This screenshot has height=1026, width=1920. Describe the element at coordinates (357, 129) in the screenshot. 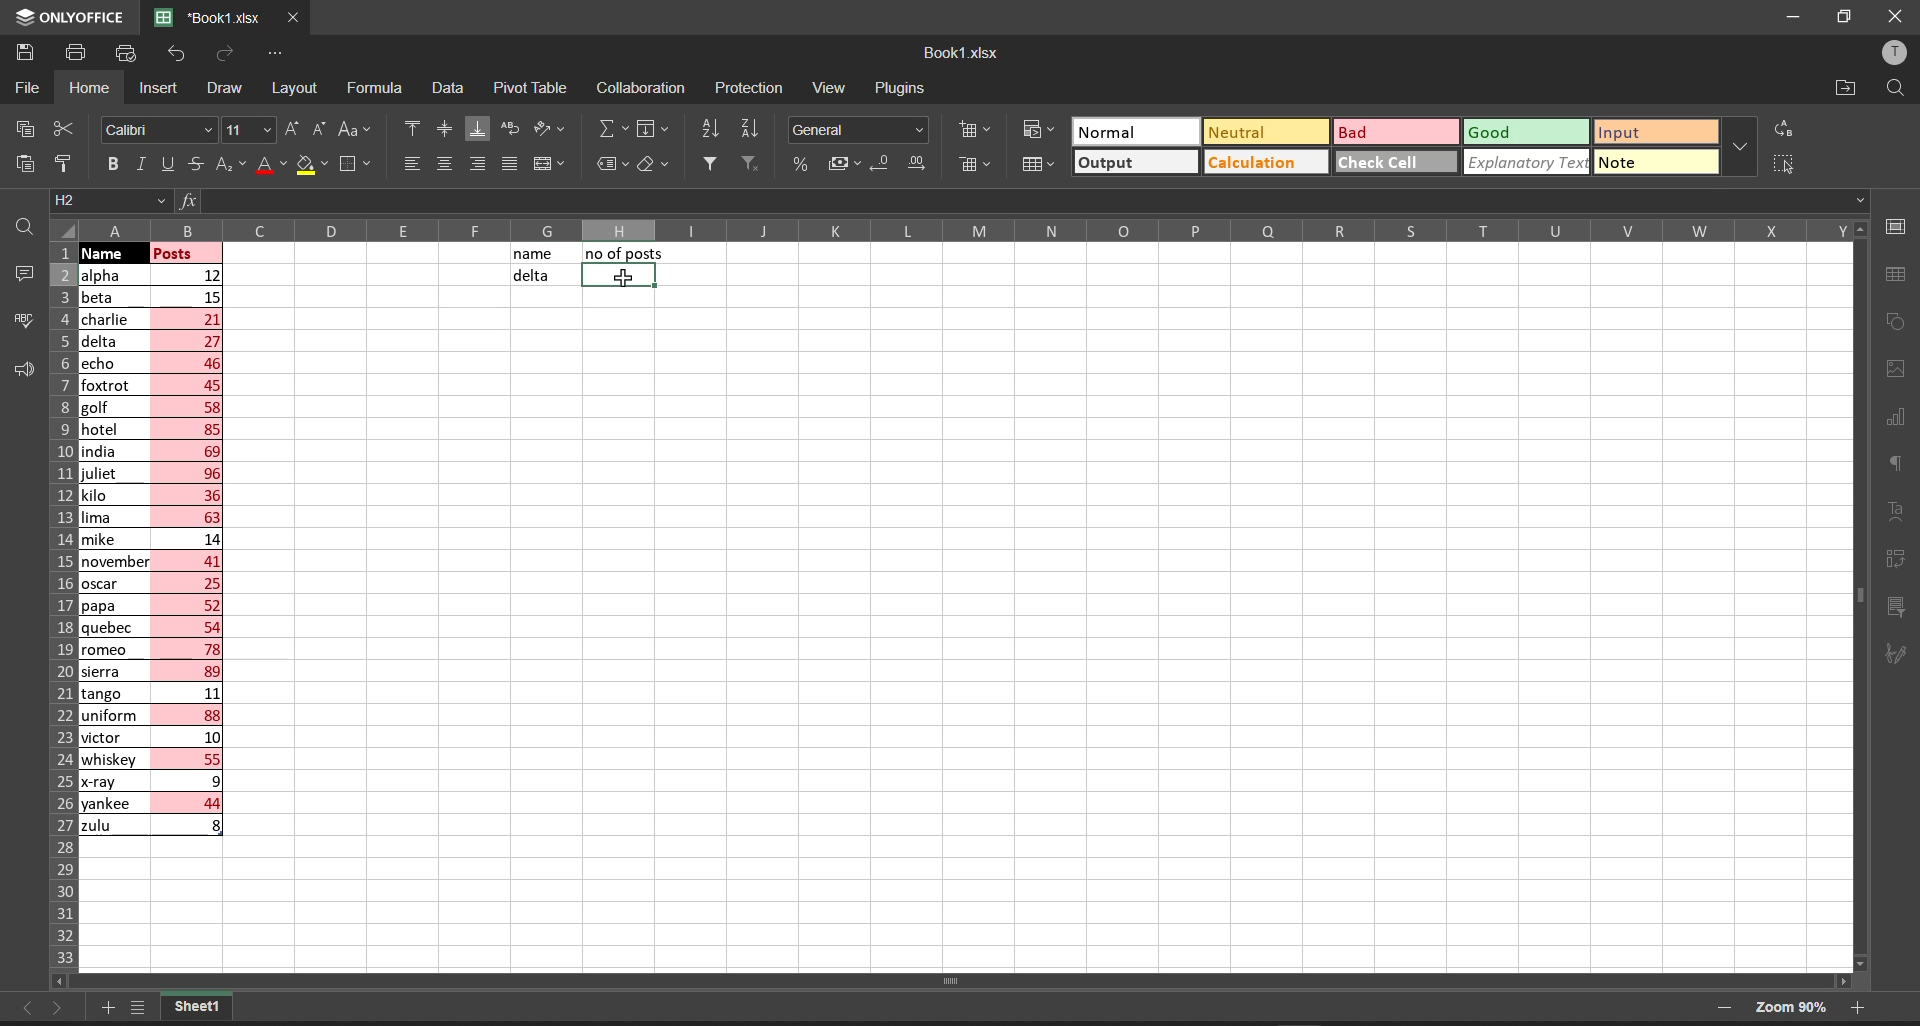

I see `change case` at that location.